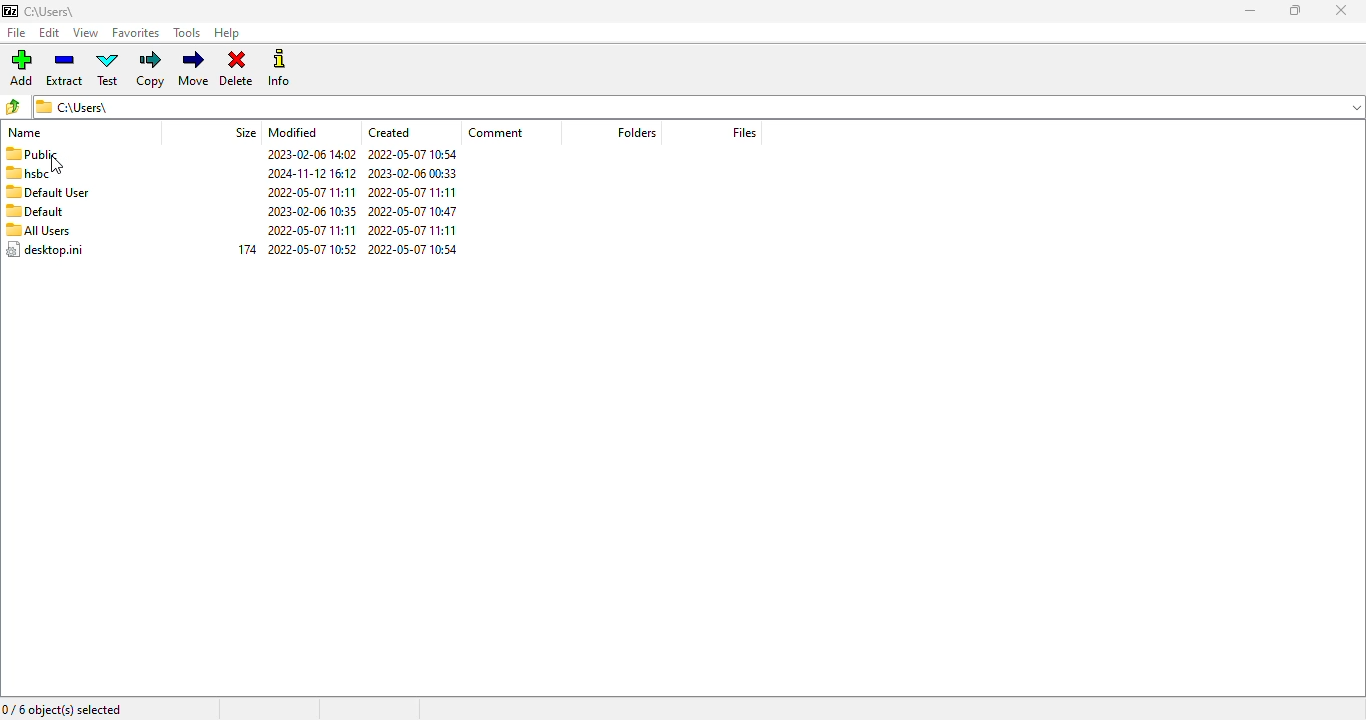 The width and height of the screenshot is (1366, 720). I want to click on hsbc, so click(30, 174).